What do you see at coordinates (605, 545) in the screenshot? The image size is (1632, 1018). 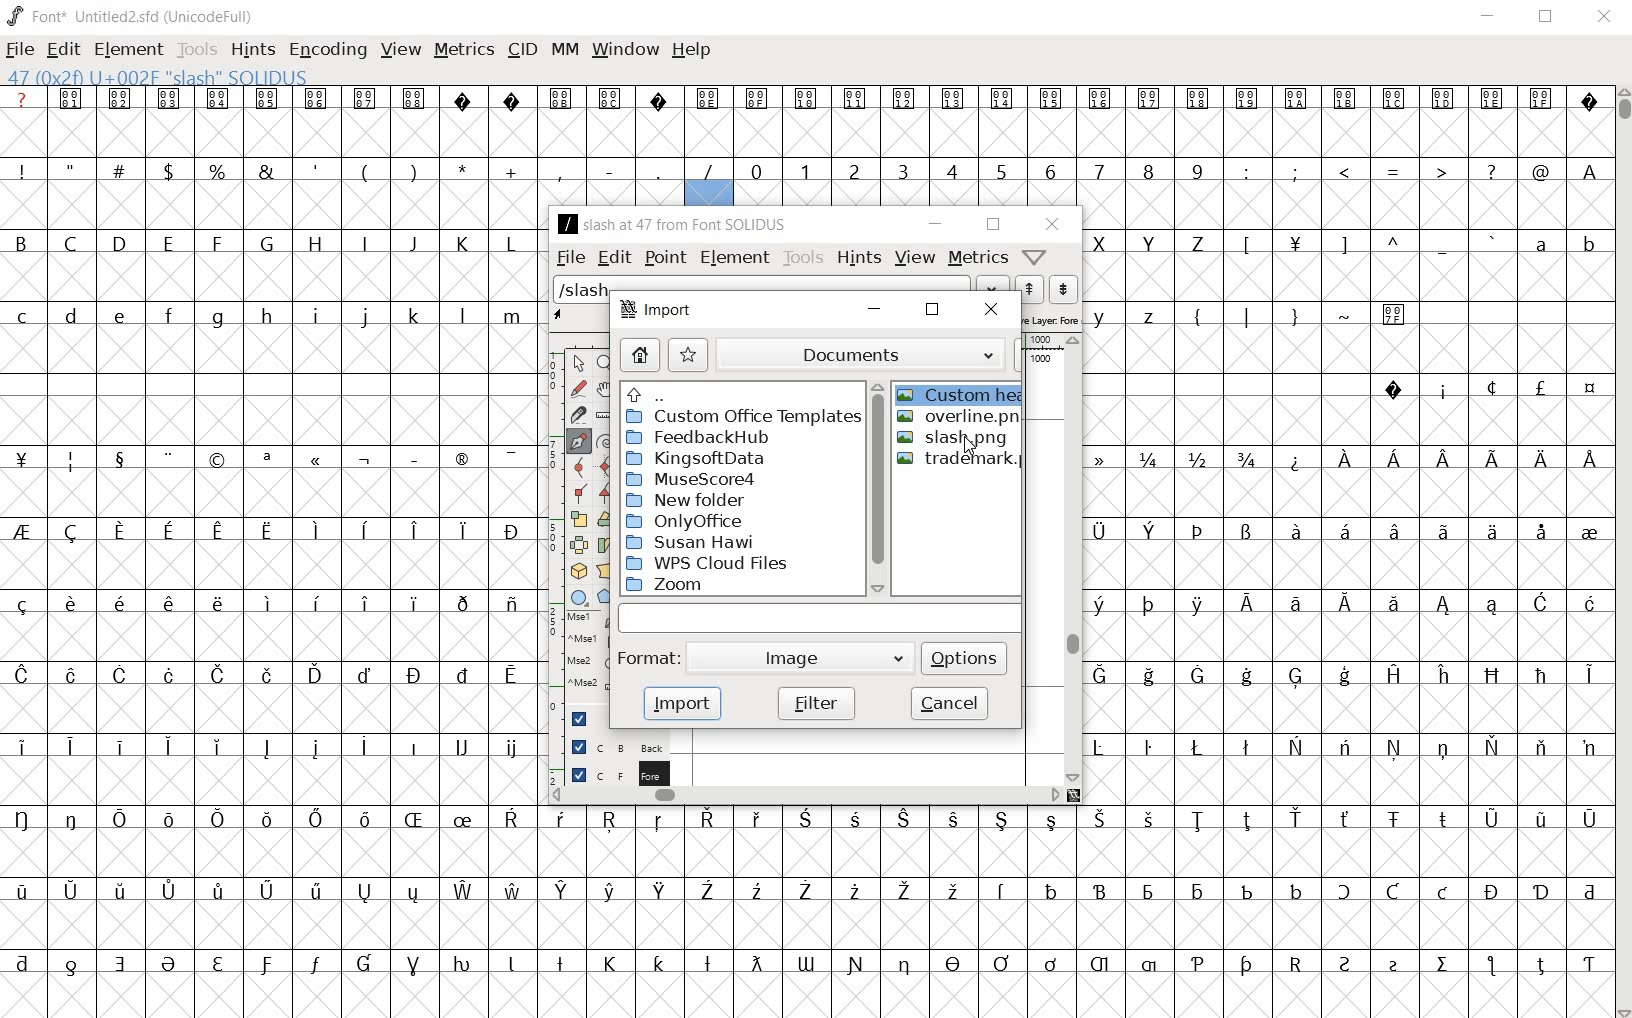 I see `skew the selection` at bounding box center [605, 545].